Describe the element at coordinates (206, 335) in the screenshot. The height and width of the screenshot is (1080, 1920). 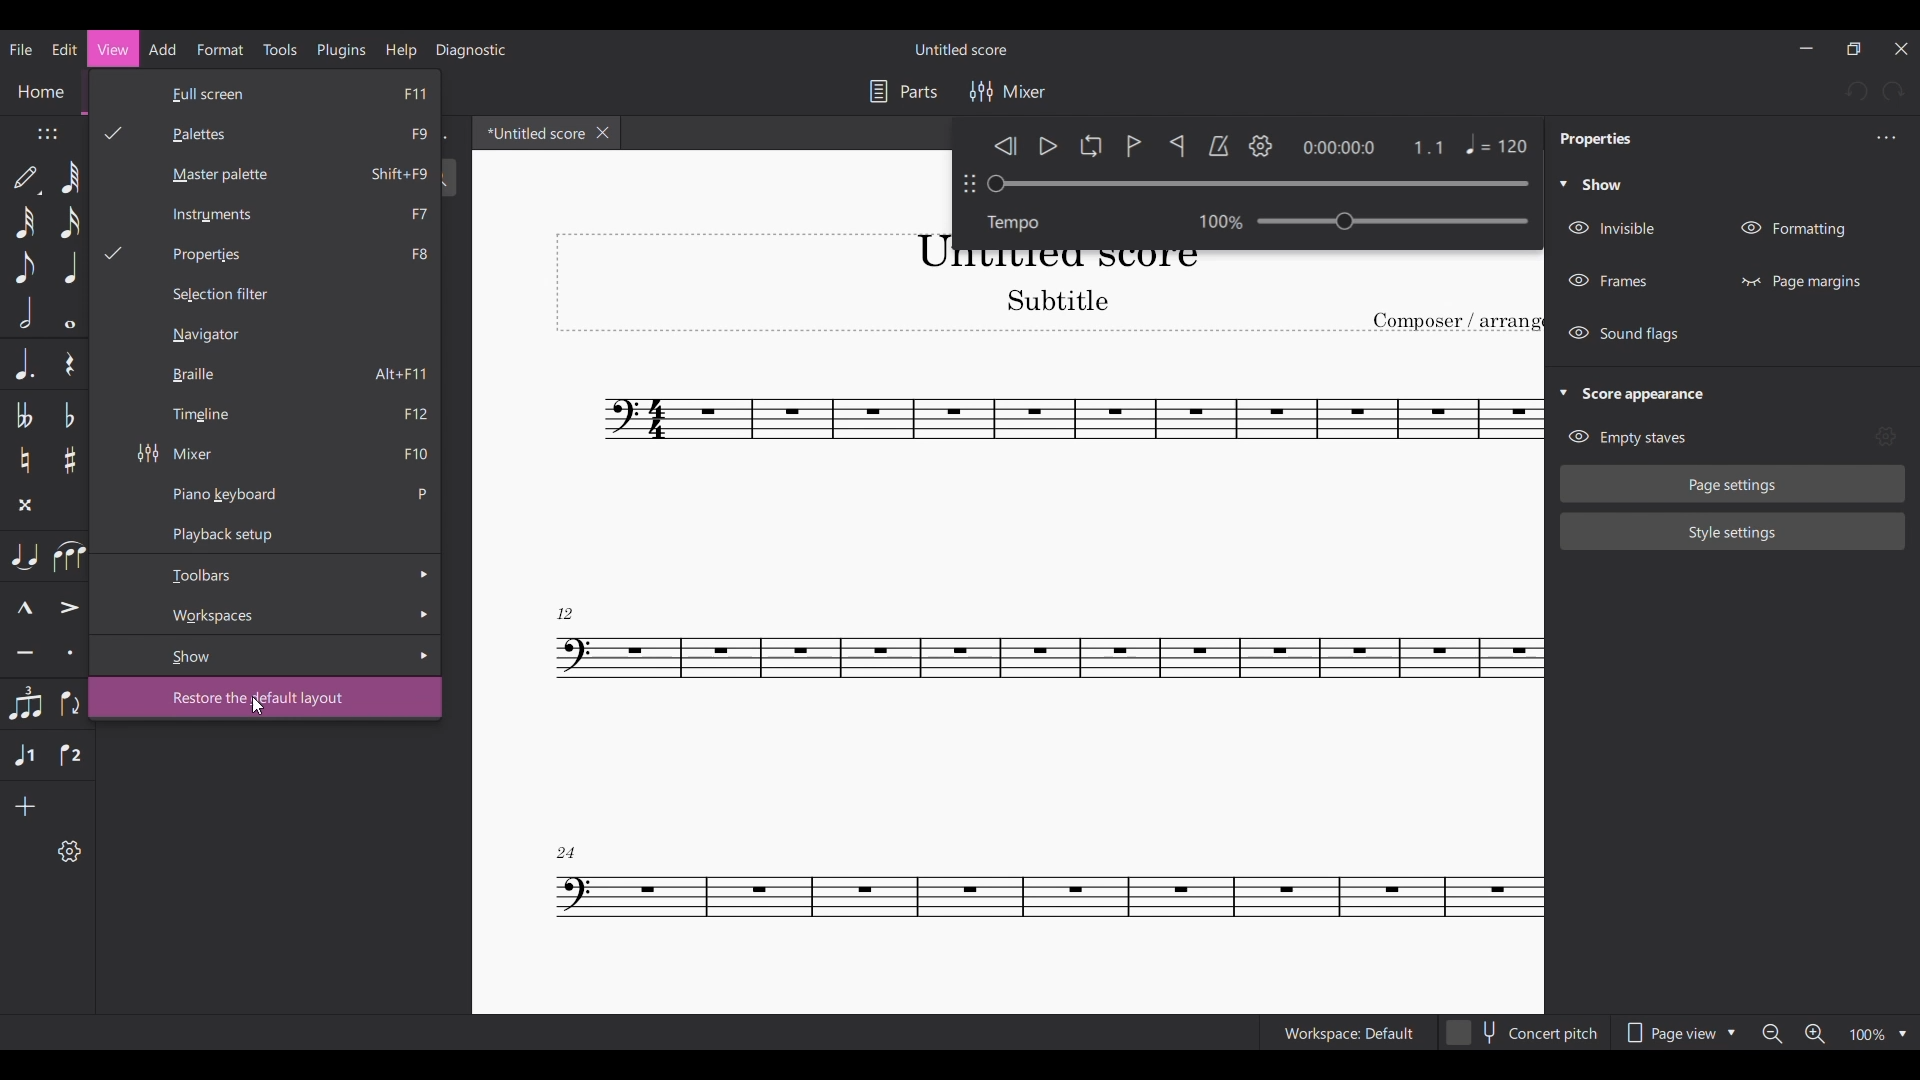
I see `Navigator` at that location.